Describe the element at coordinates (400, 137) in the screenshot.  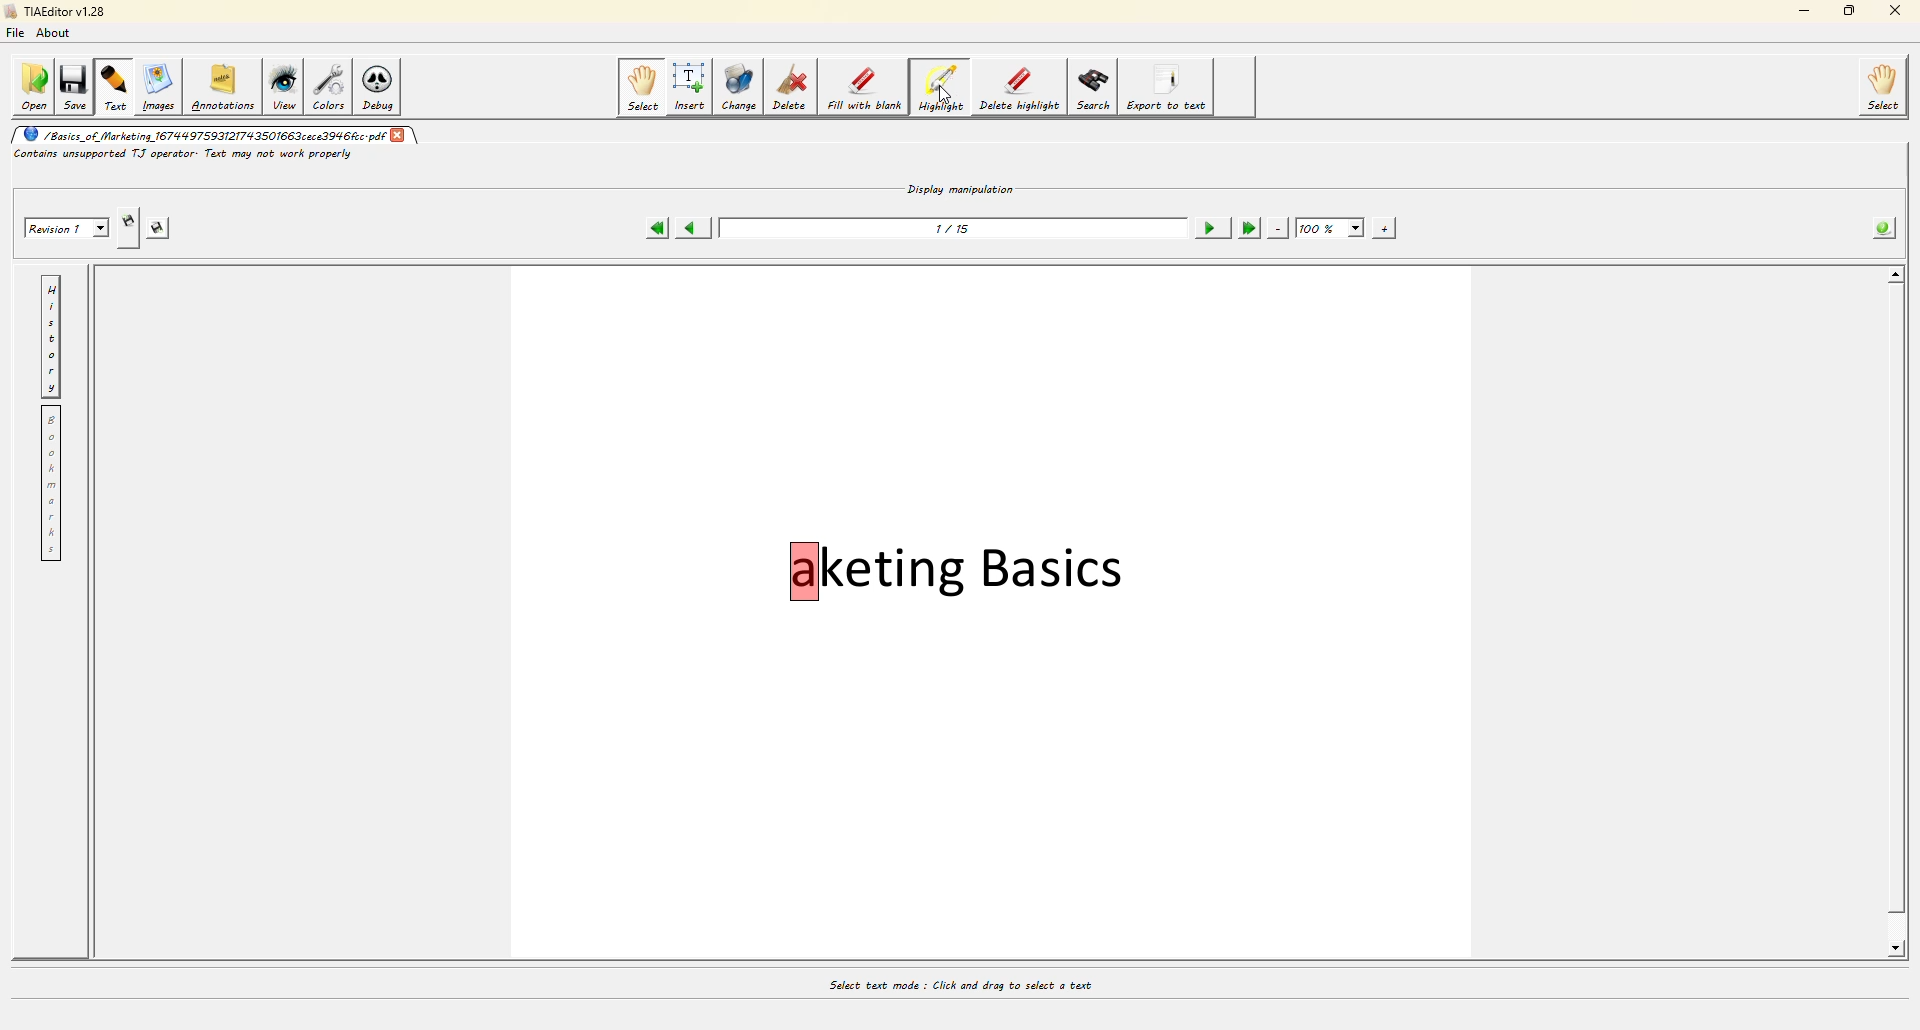
I see `close` at that location.